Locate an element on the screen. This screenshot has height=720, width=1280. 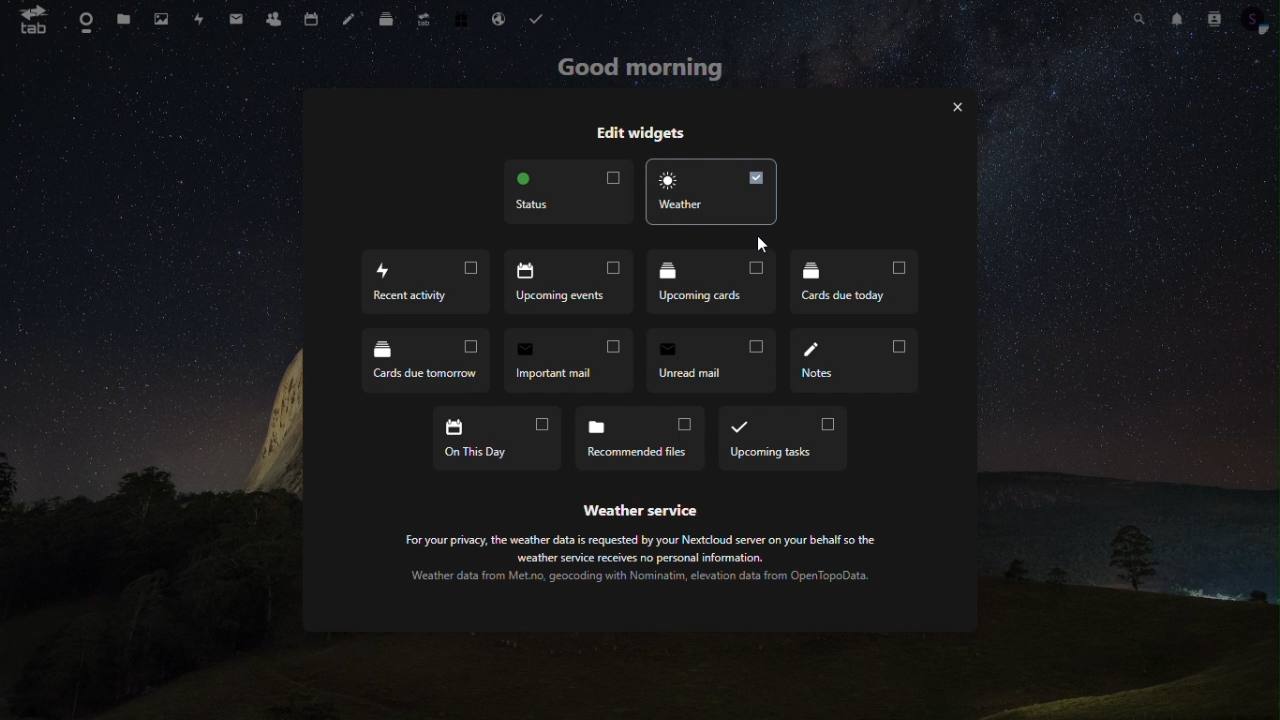
contacts is located at coordinates (273, 21).